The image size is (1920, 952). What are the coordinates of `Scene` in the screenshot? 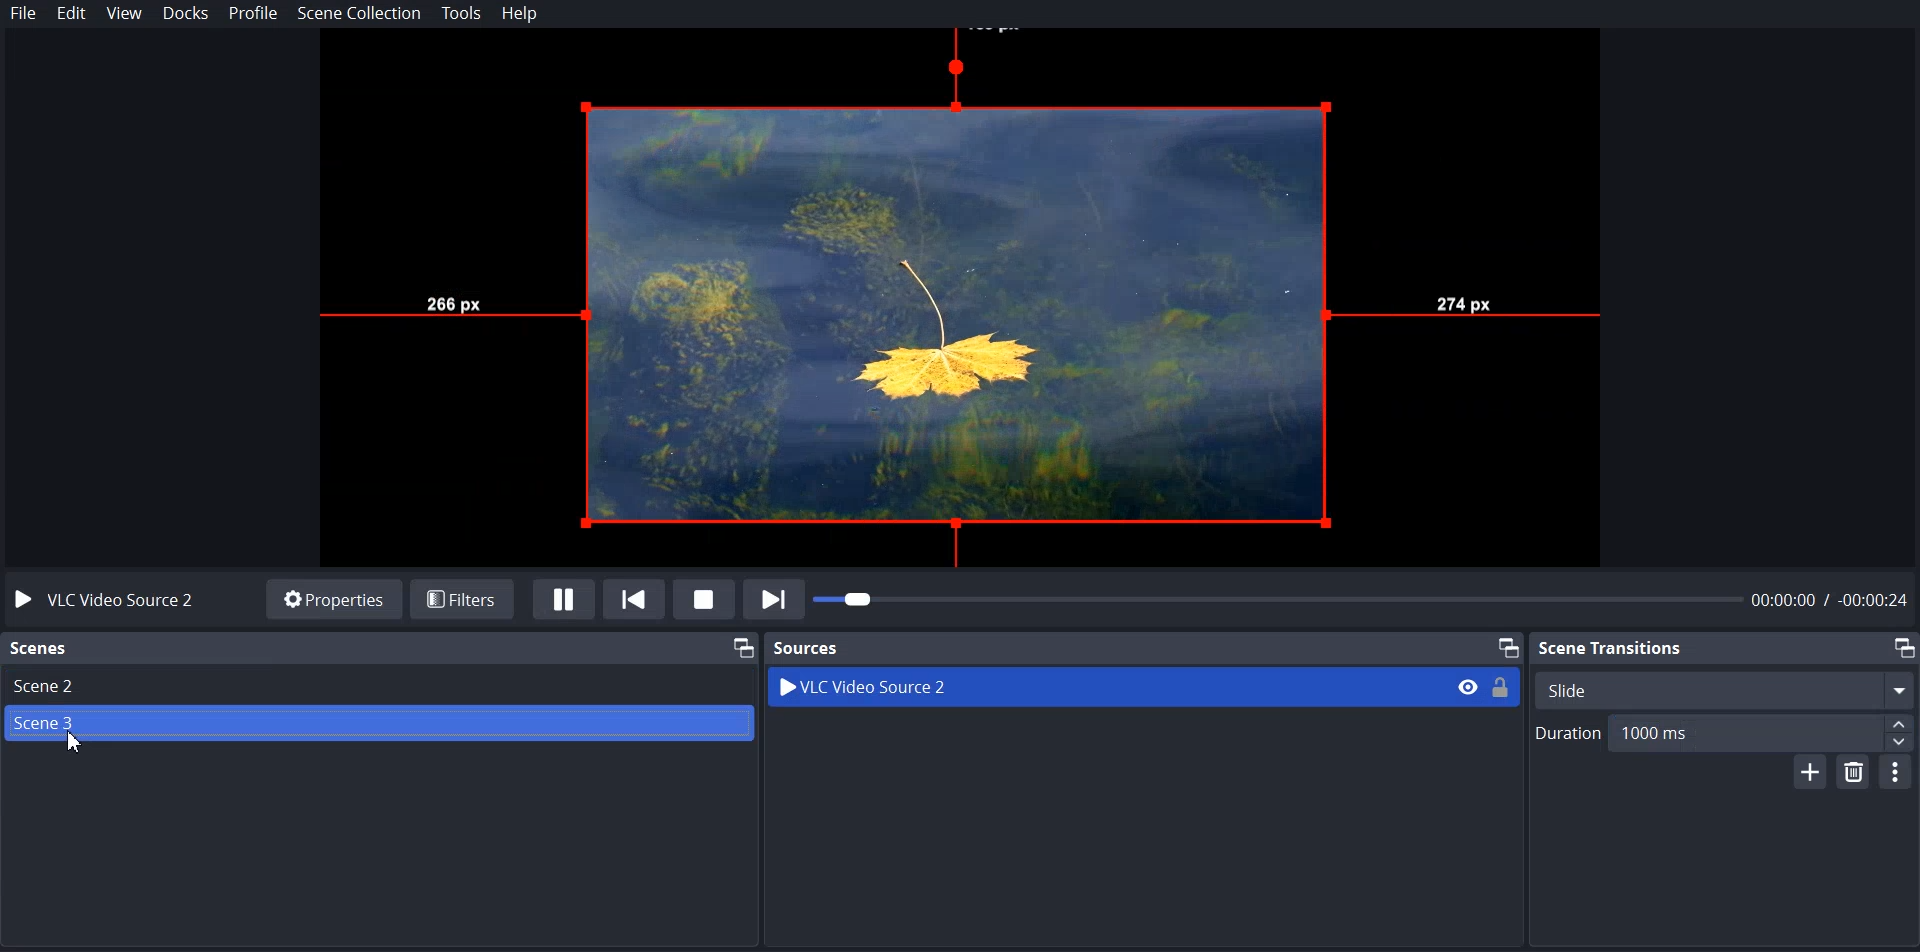 It's located at (374, 724).